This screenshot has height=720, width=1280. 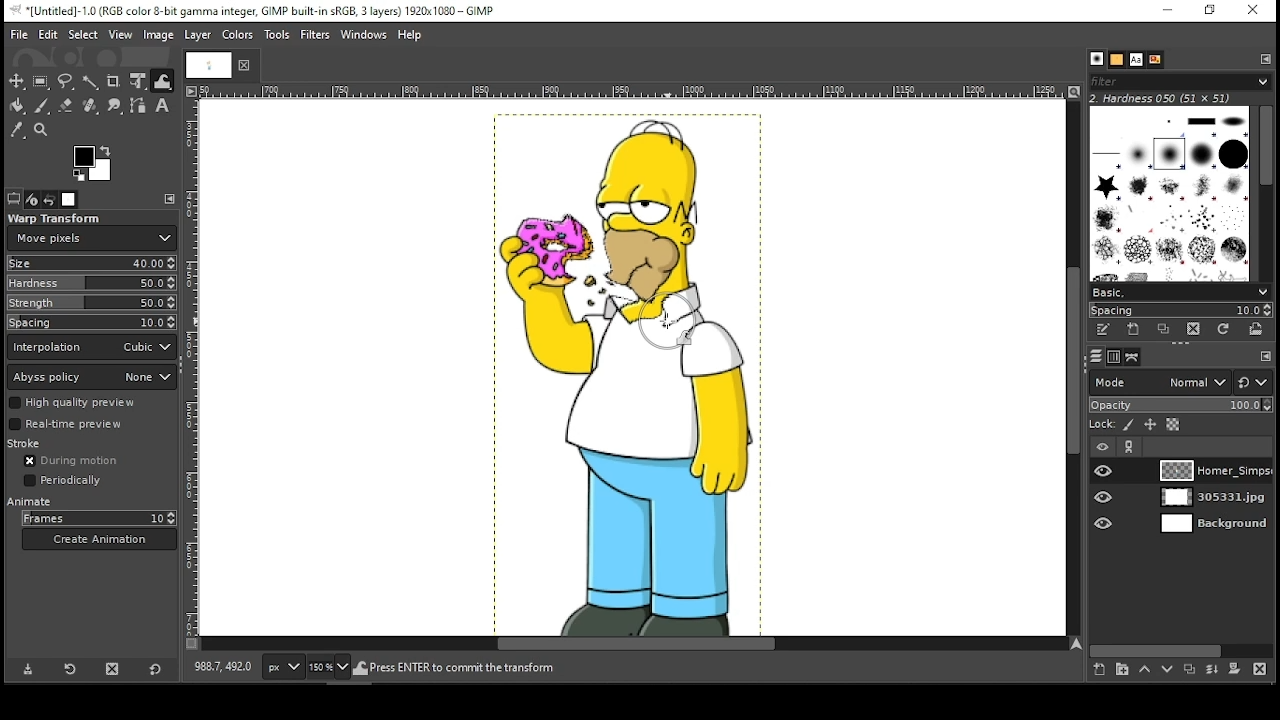 What do you see at coordinates (69, 668) in the screenshot?
I see `restore tool preset` at bounding box center [69, 668].